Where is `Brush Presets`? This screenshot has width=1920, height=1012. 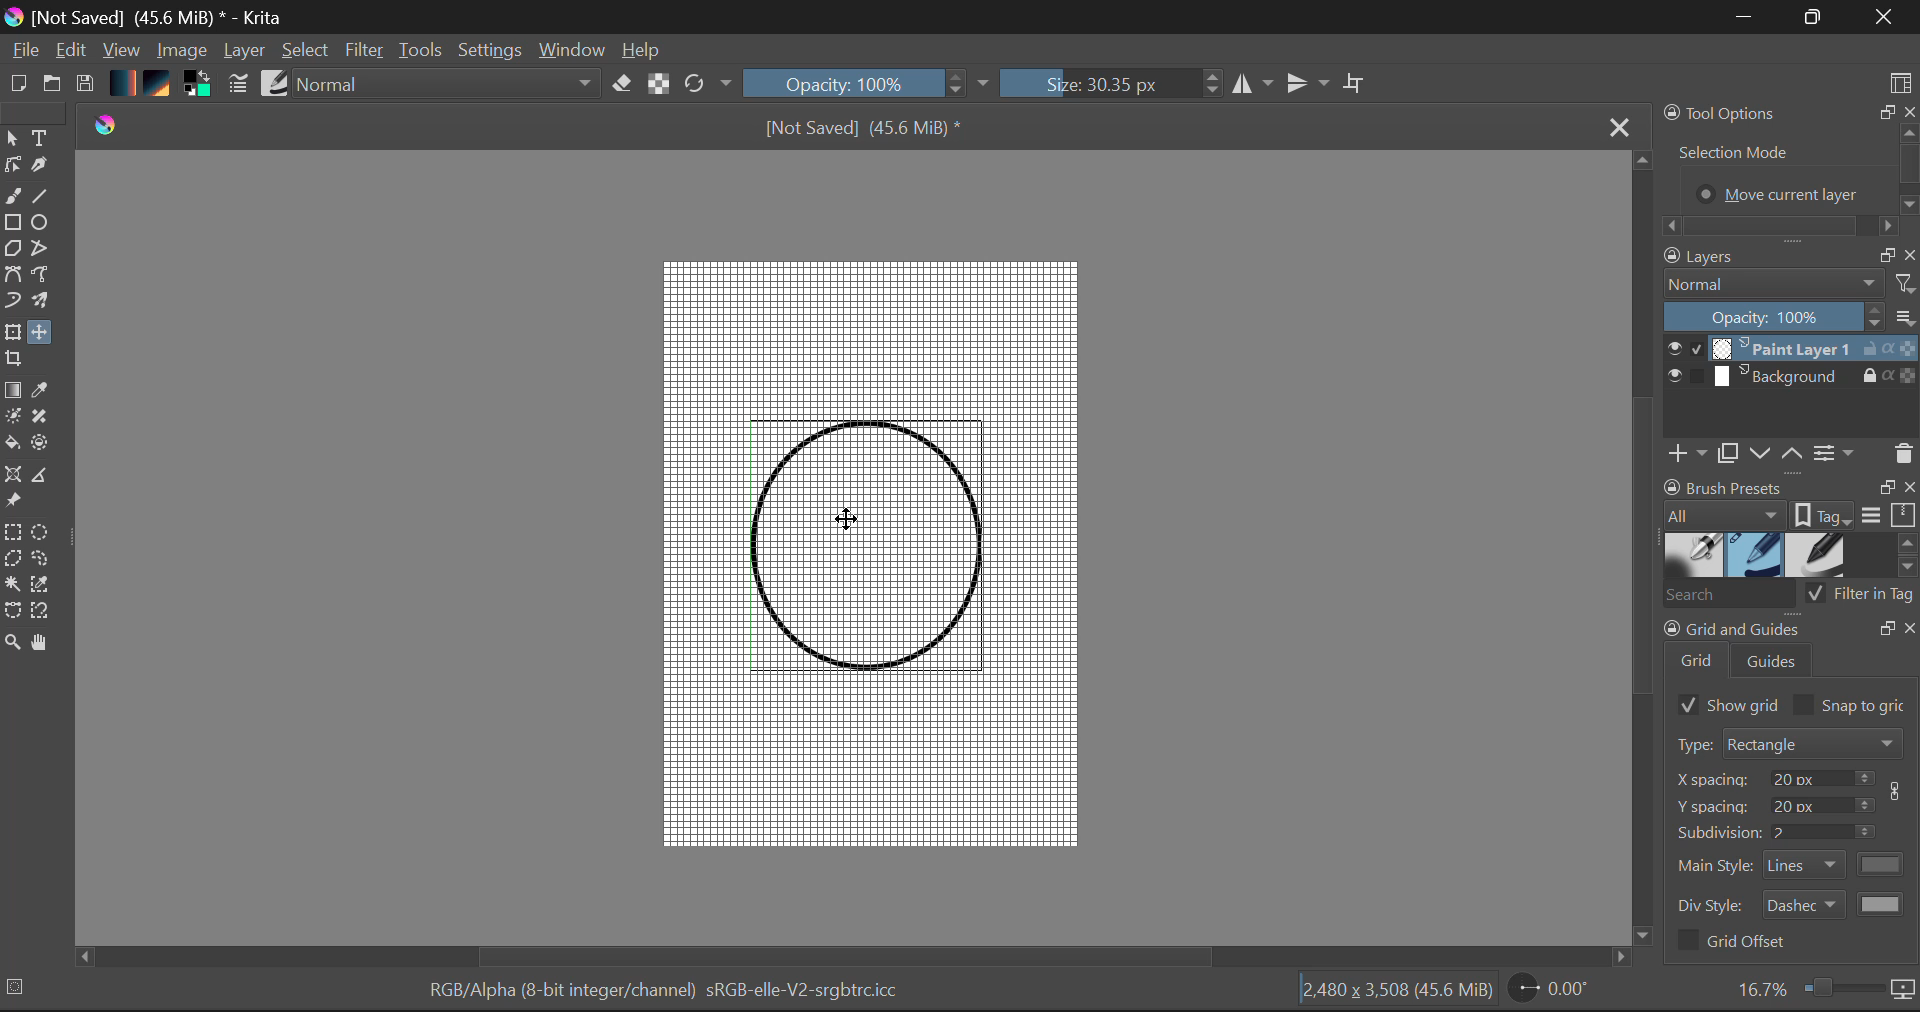
Brush Presets is located at coordinates (1790, 555).